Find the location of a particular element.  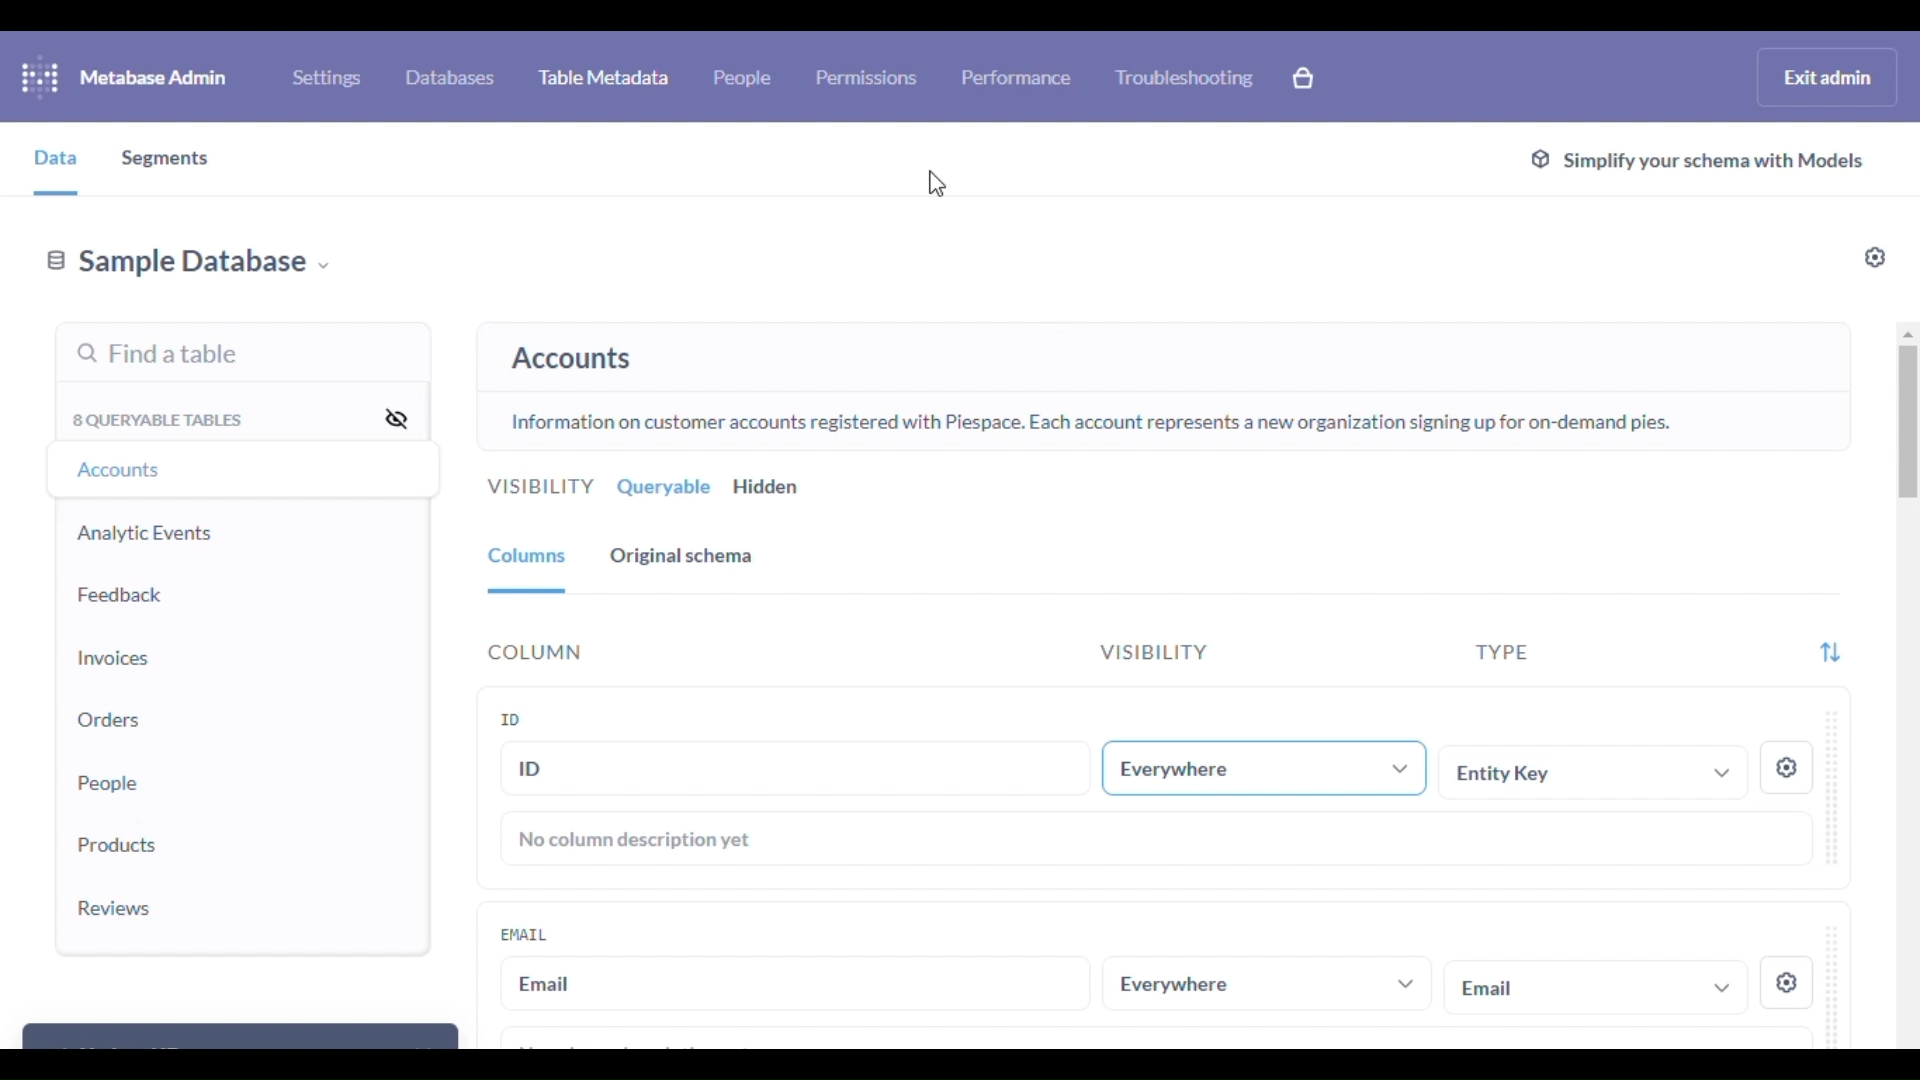

vertical scroll bar is located at coordinates (1908, 427).